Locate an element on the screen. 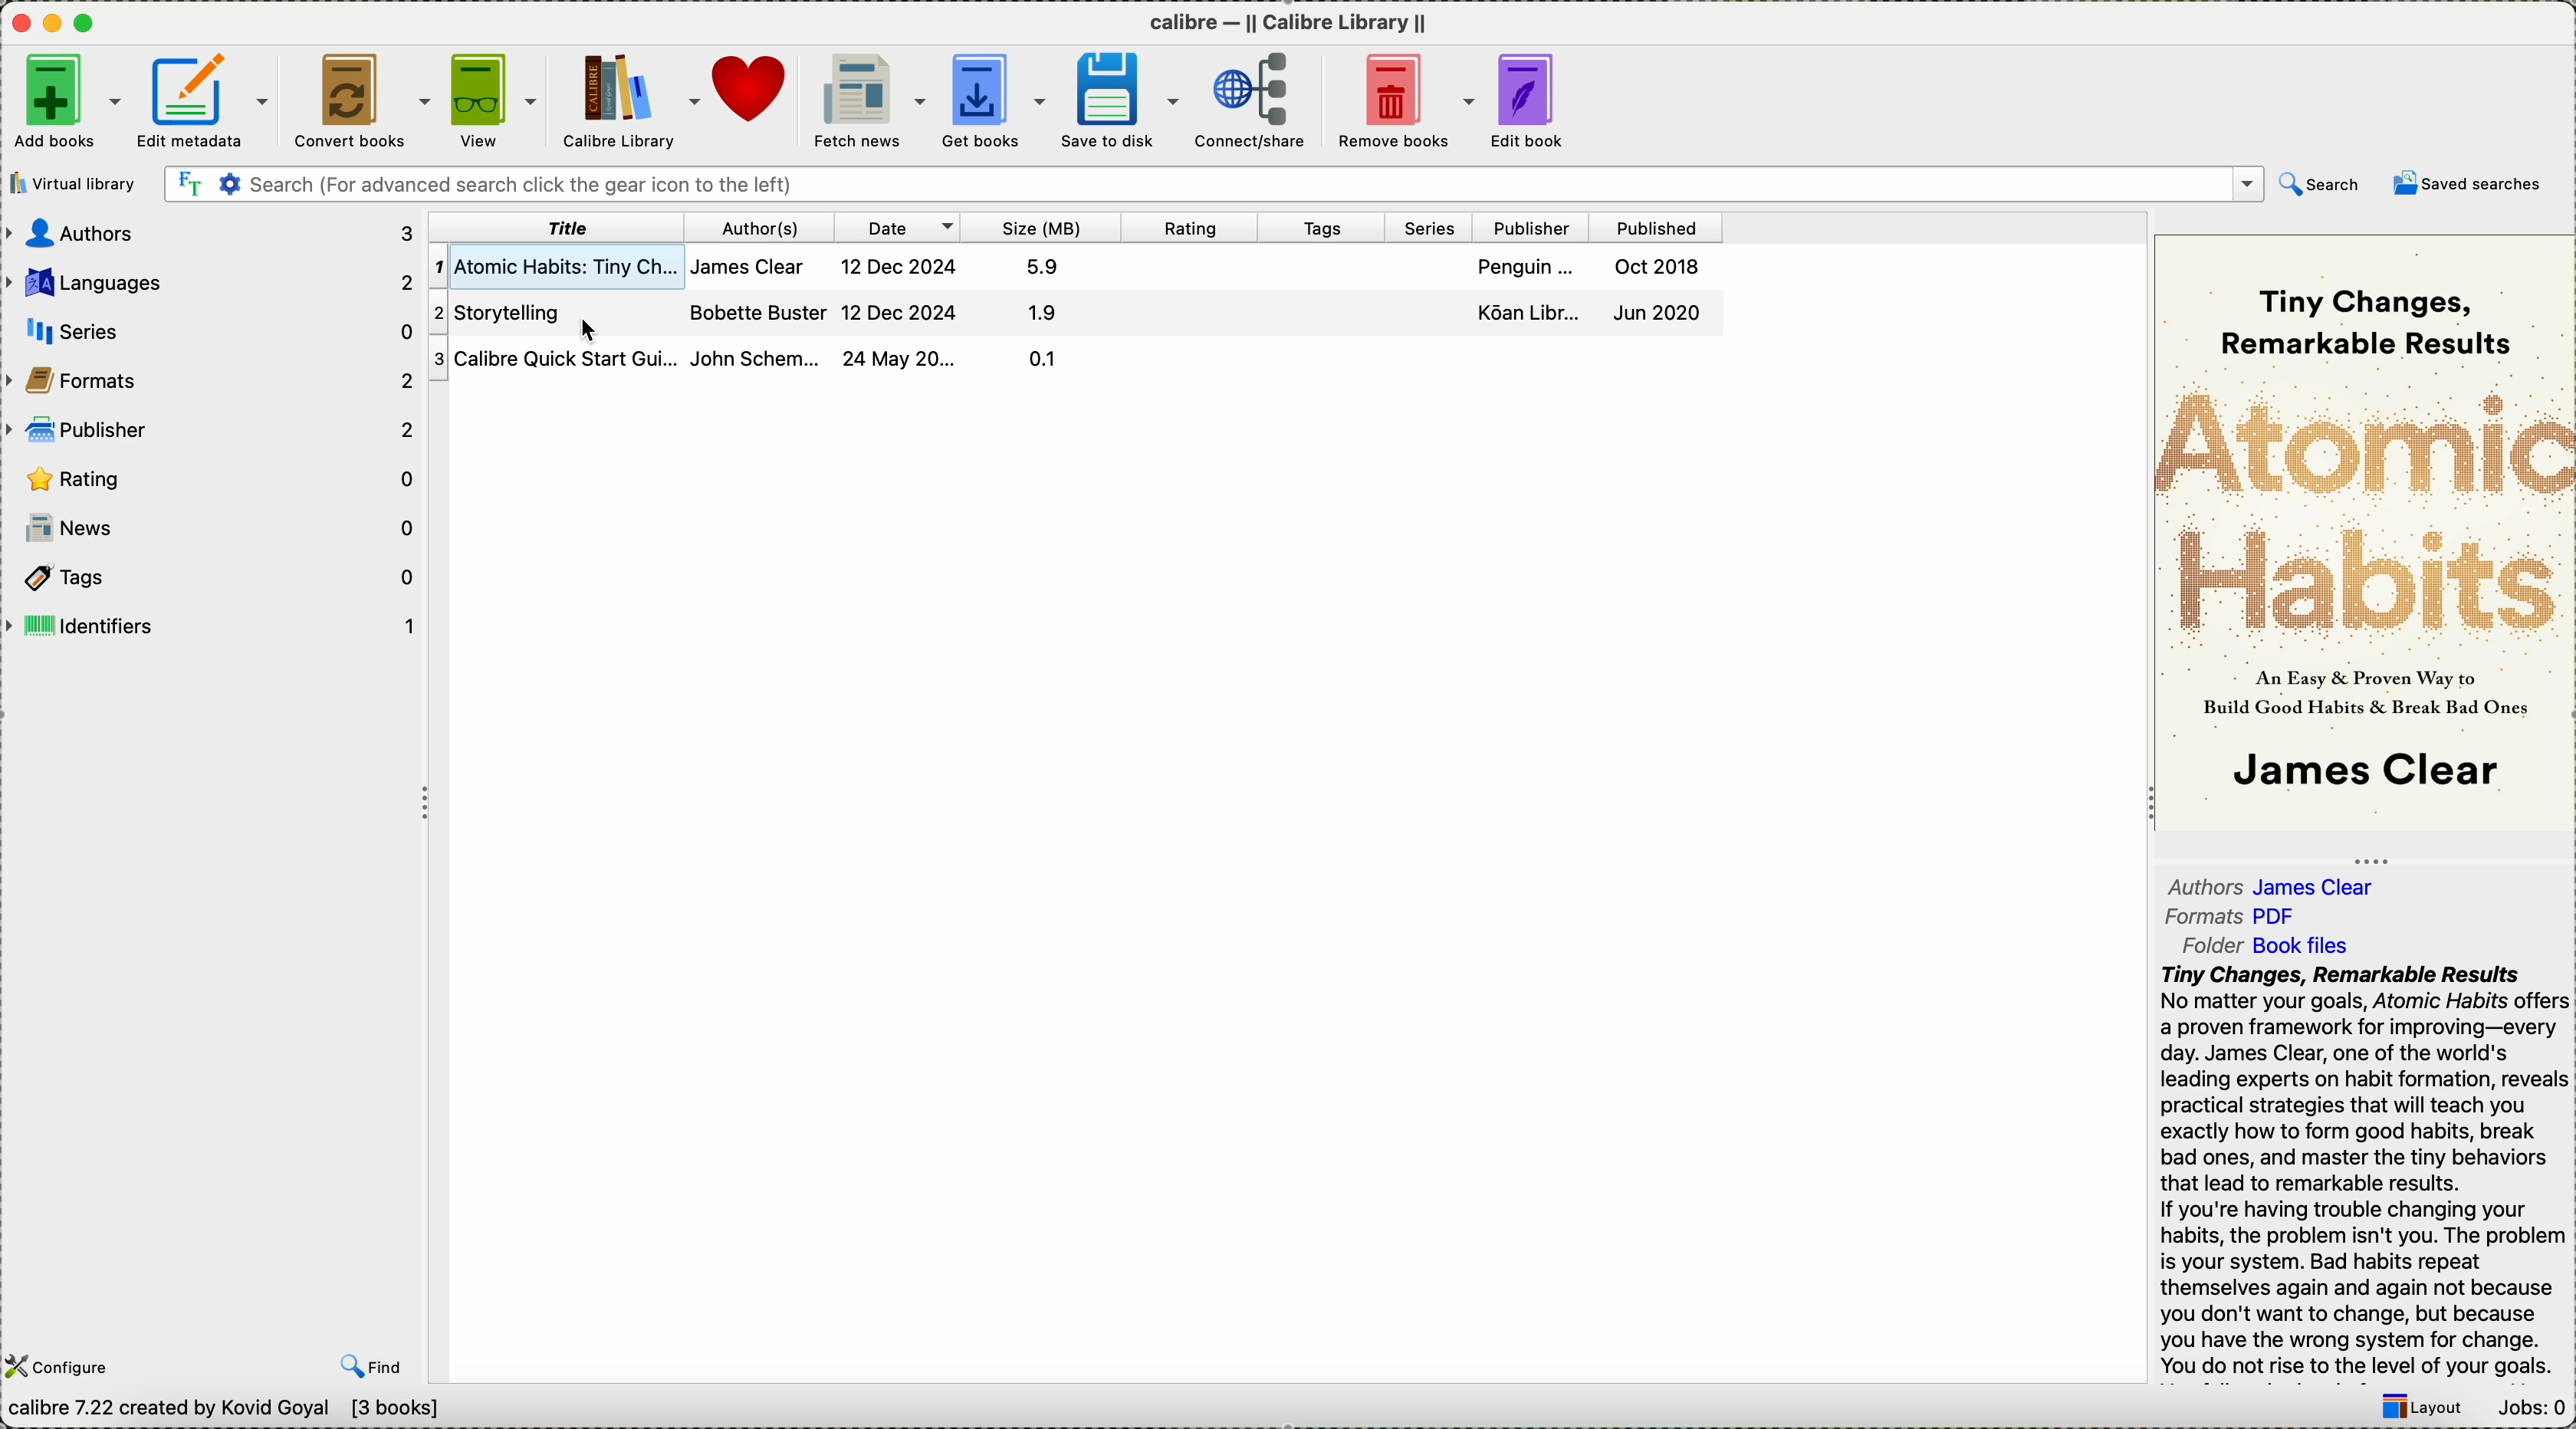 The width and height of the screenshot is (2576, 1429). connect/share is located at coordinates (1254, 101).